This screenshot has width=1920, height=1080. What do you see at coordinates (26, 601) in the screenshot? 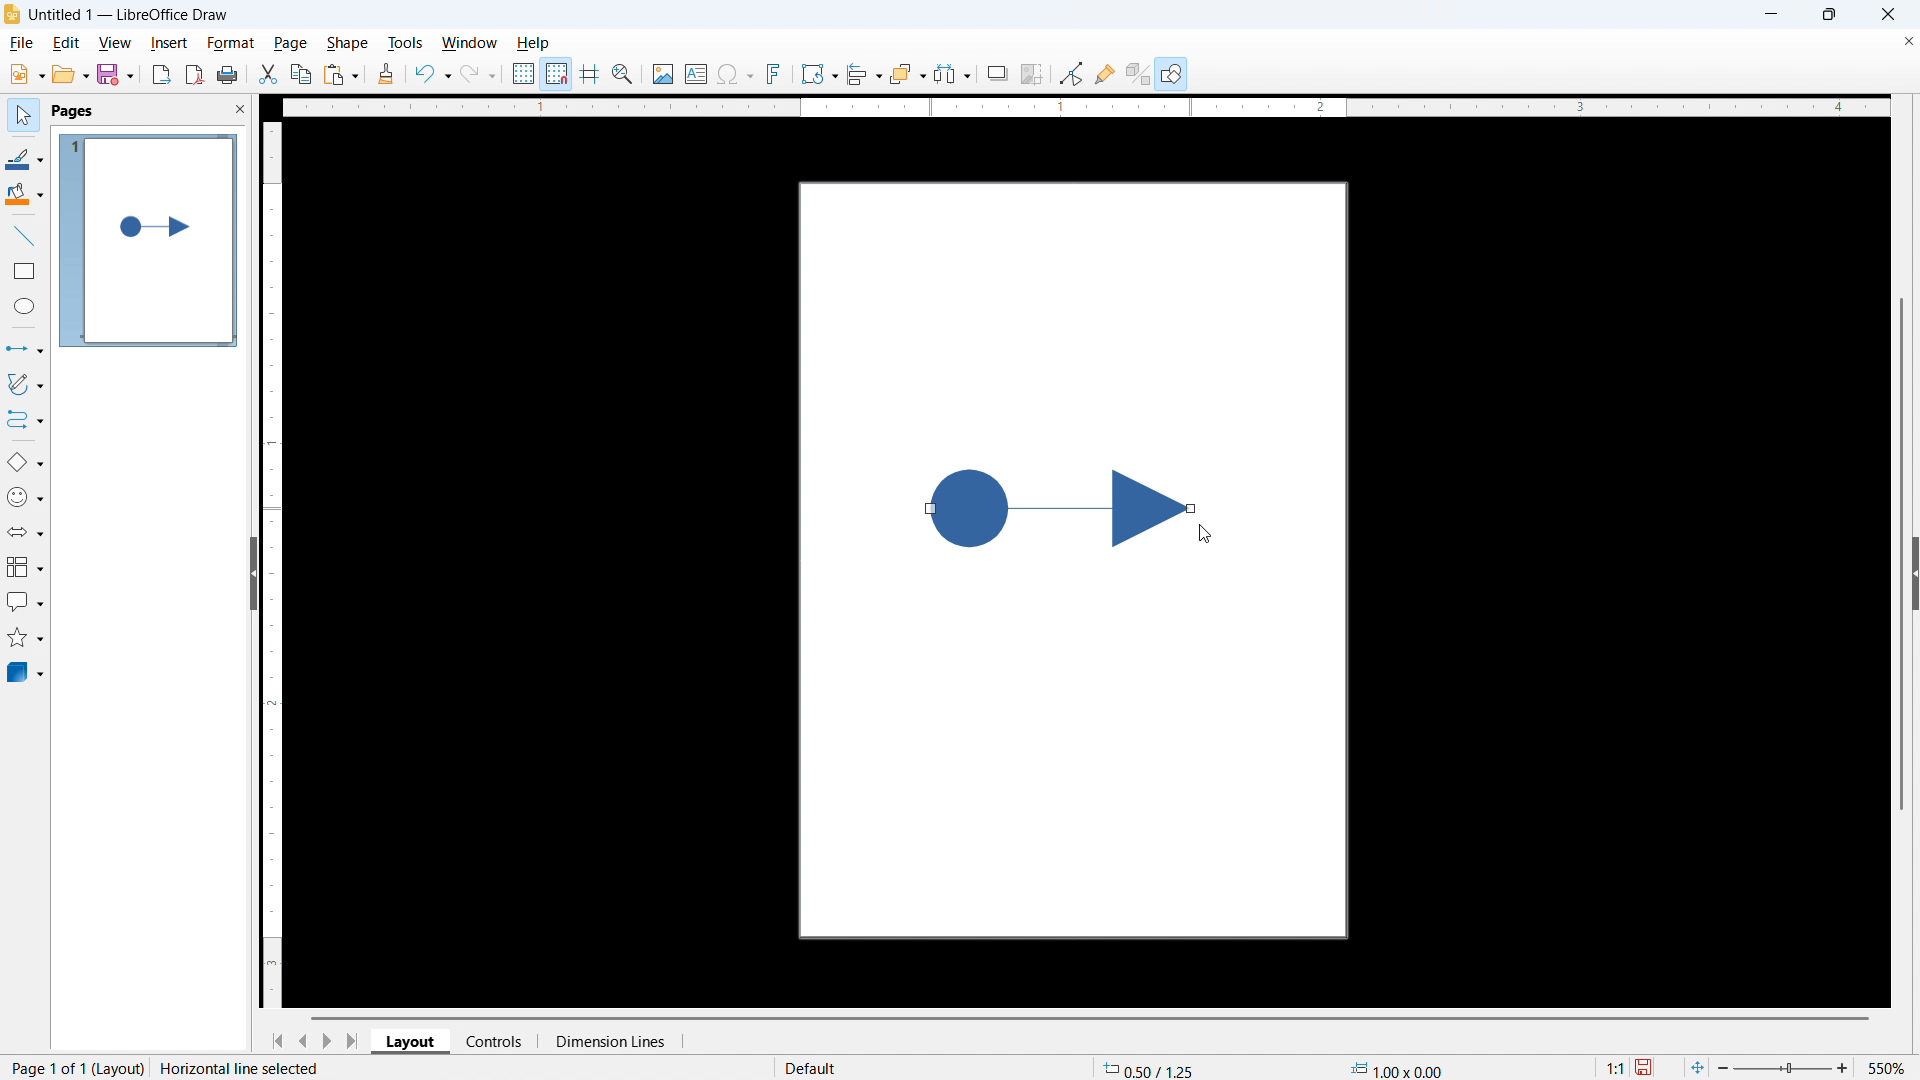
I see `Insert call out shapes ` at bounding box center [26, 601].